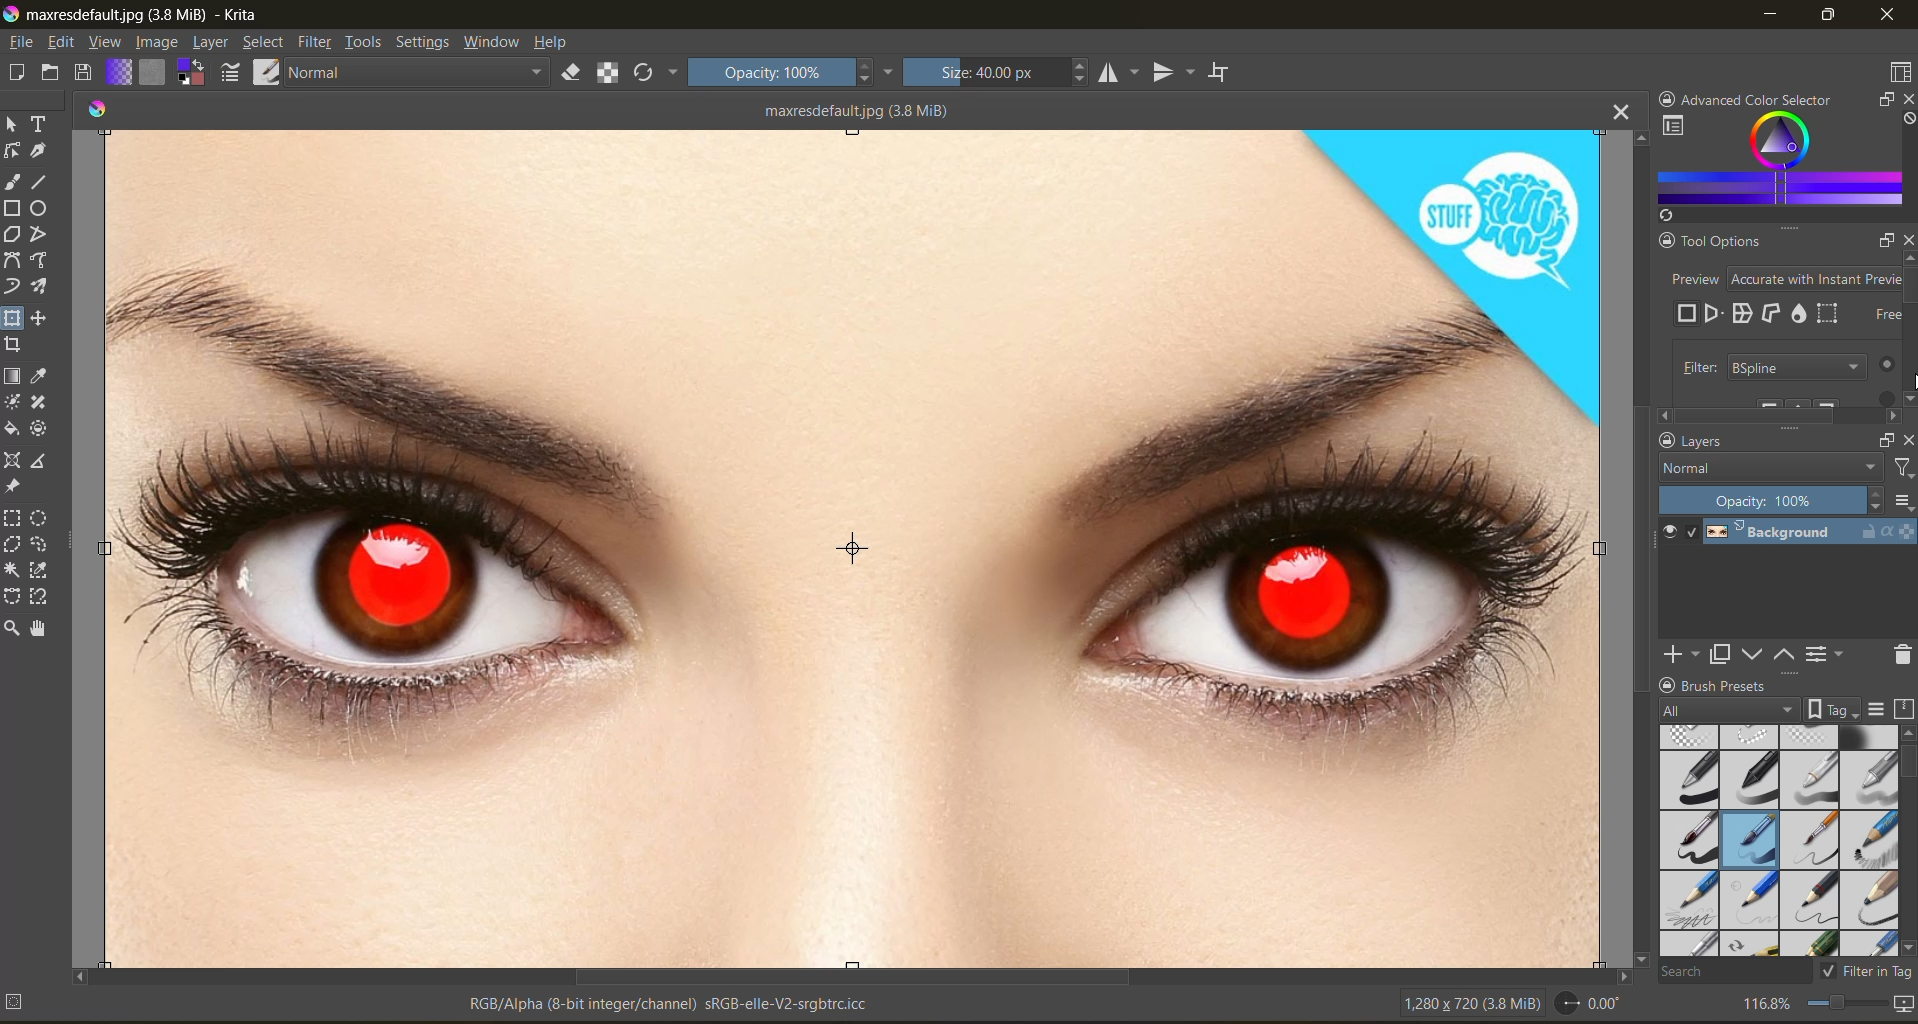 This screenshot has width=1918, height=1024. Describe the element at coordinates (1668, 440) in the screenshot. I see `lock docker` at that location.